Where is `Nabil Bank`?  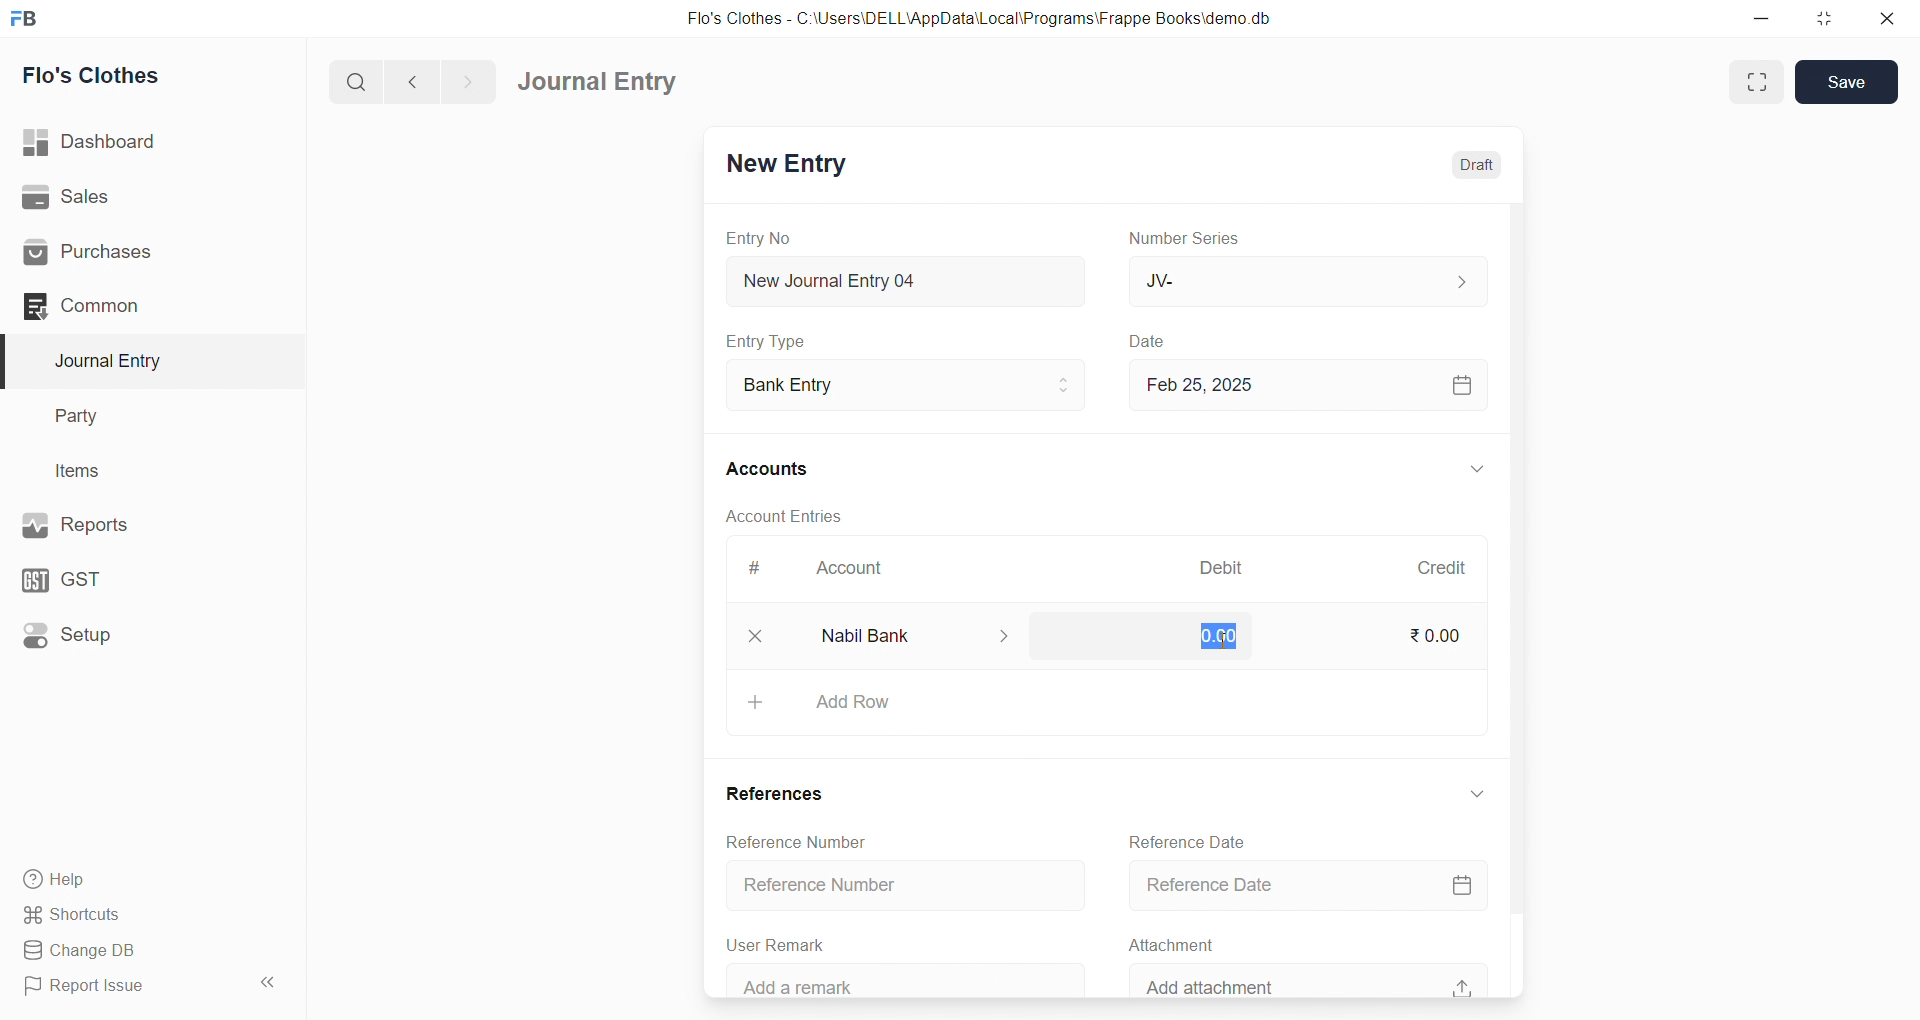
Nabil Bank is located at coordinates (905, 635).